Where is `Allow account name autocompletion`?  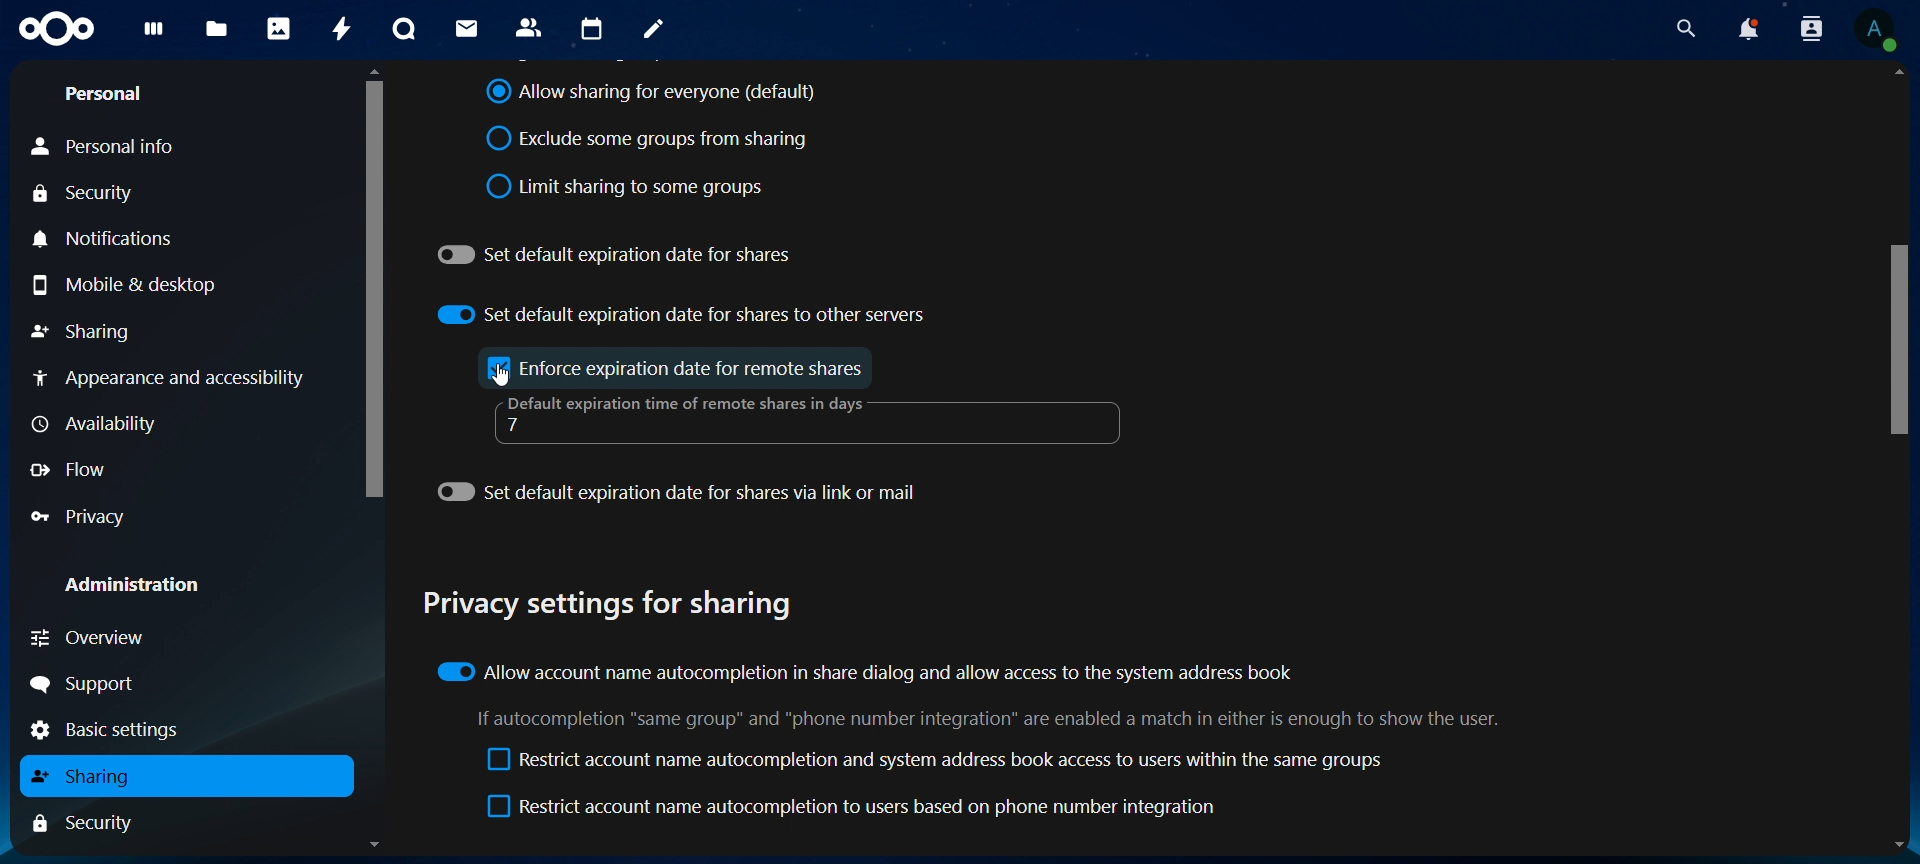 Allow account name autocompletion is located at coordinates (869, 673).